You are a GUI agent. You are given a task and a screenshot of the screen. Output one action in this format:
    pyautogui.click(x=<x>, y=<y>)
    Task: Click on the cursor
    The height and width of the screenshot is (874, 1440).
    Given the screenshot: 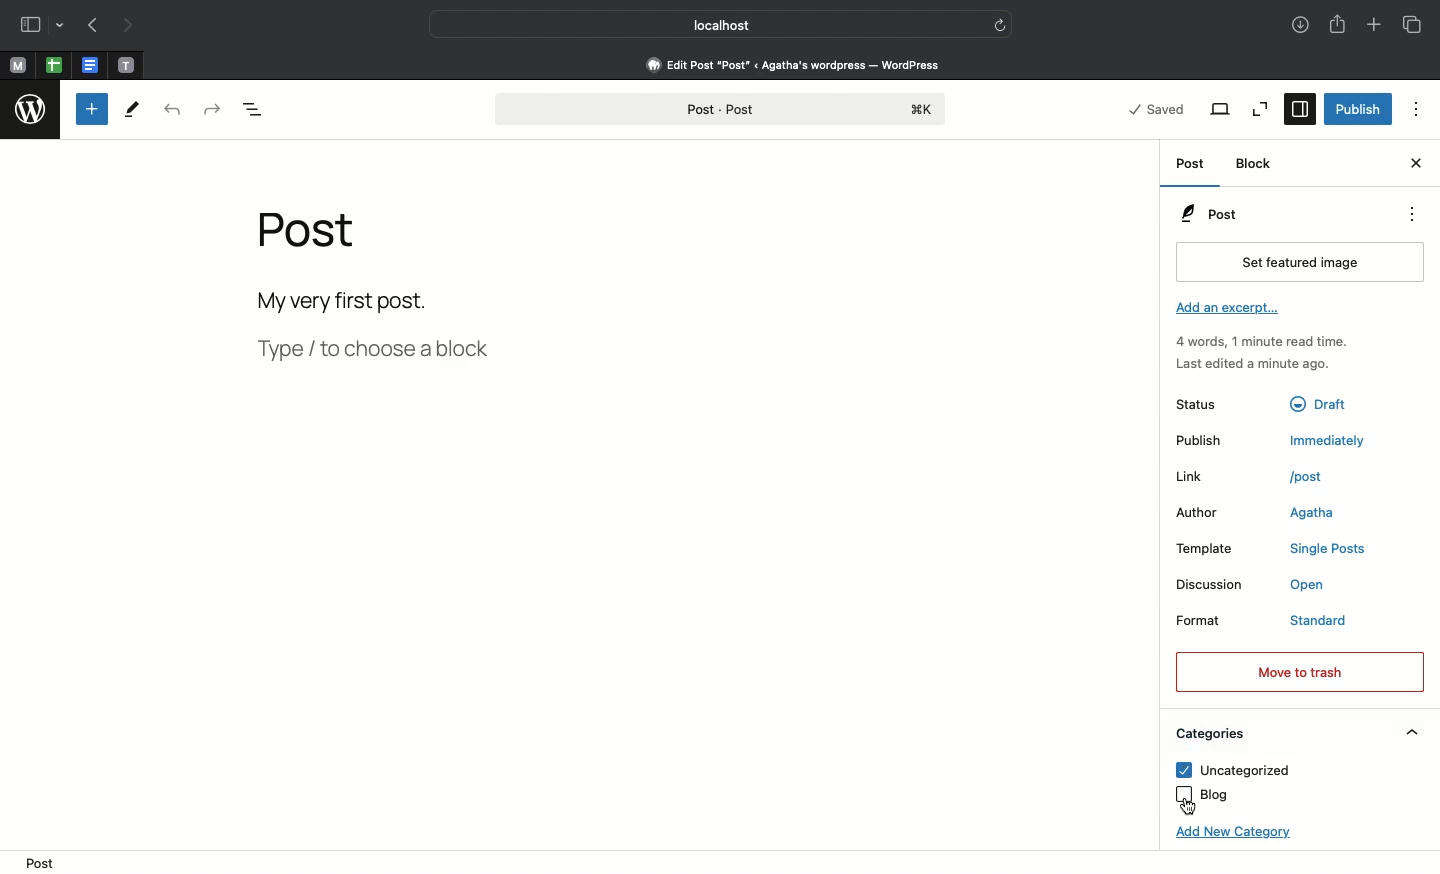 What is the action you would take?
    pyautogui.click(x=1189, y=807)
    